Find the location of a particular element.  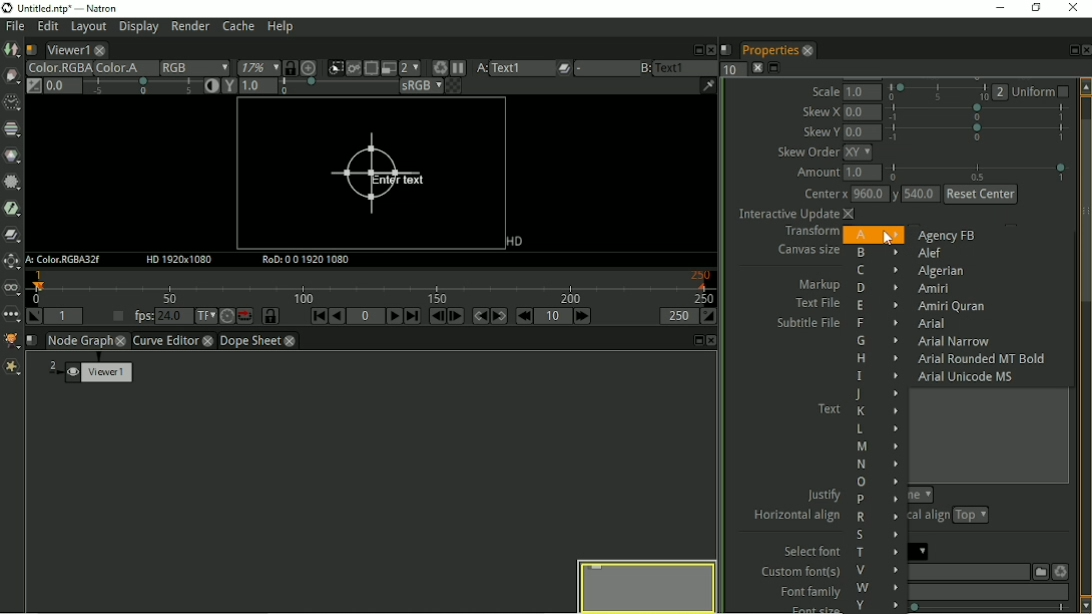

N is located at coordinates (876, 464).